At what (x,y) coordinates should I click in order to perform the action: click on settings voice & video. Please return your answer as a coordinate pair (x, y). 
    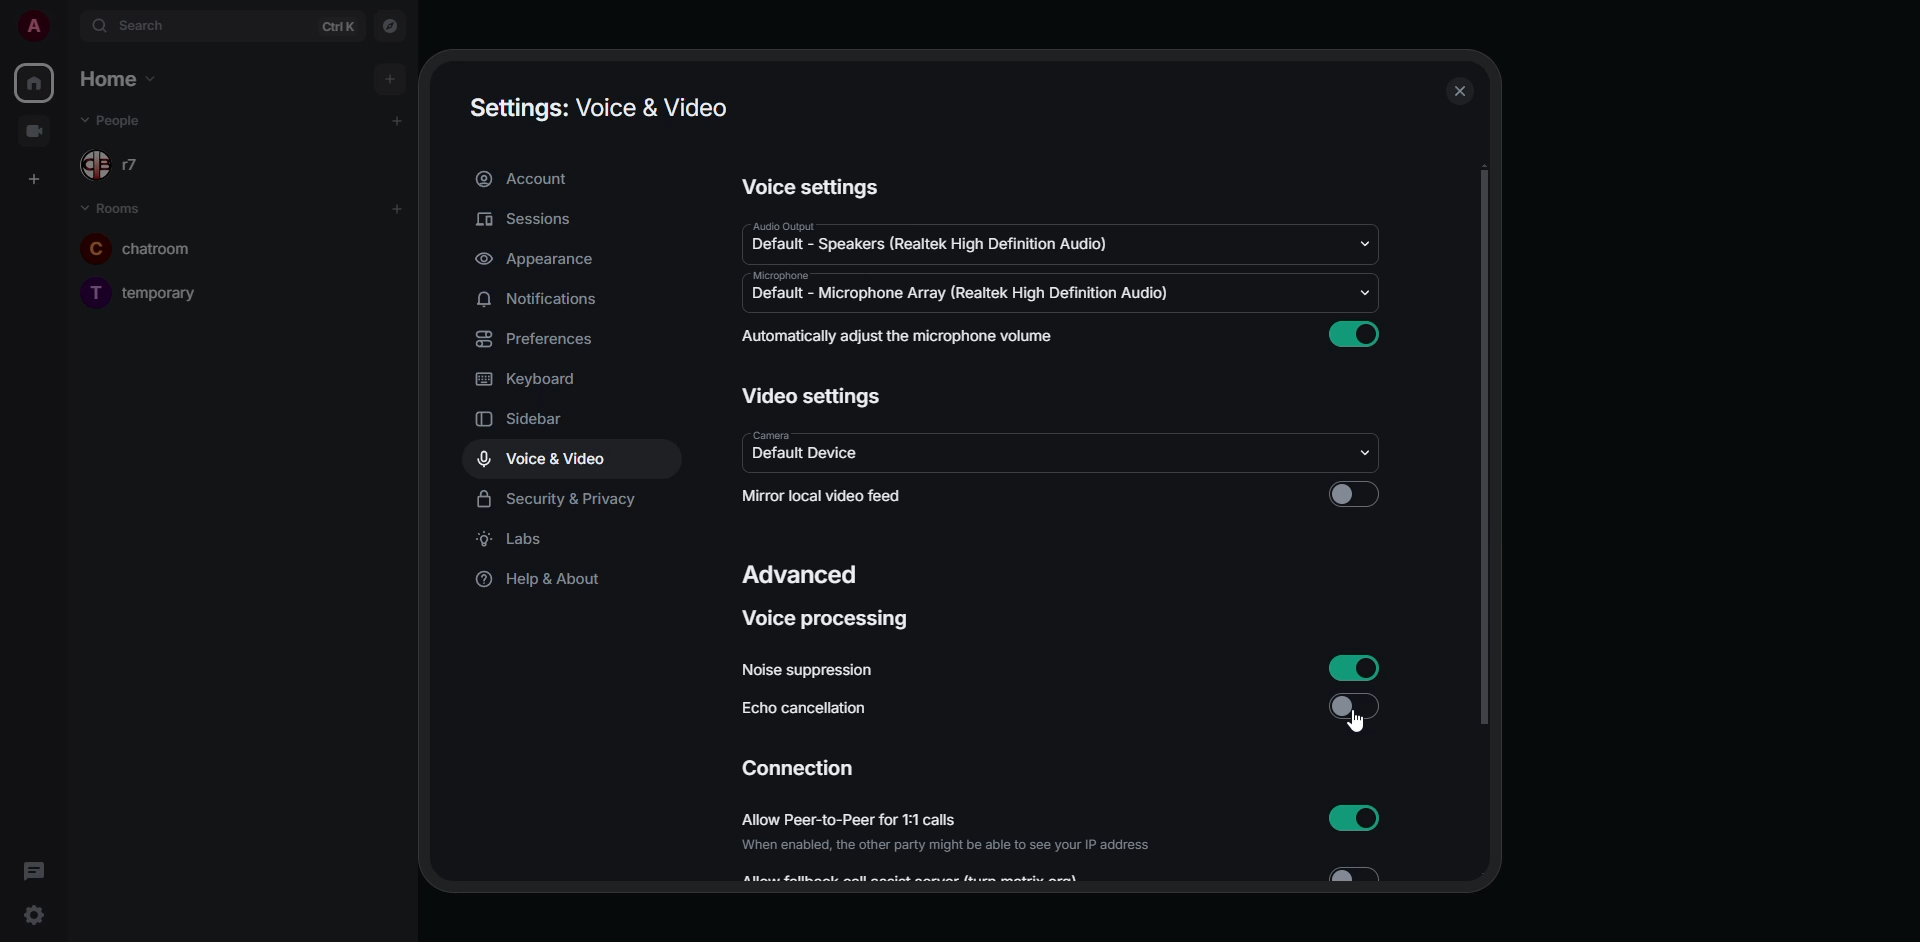
    Looking at the image, I should click on (600, 107).